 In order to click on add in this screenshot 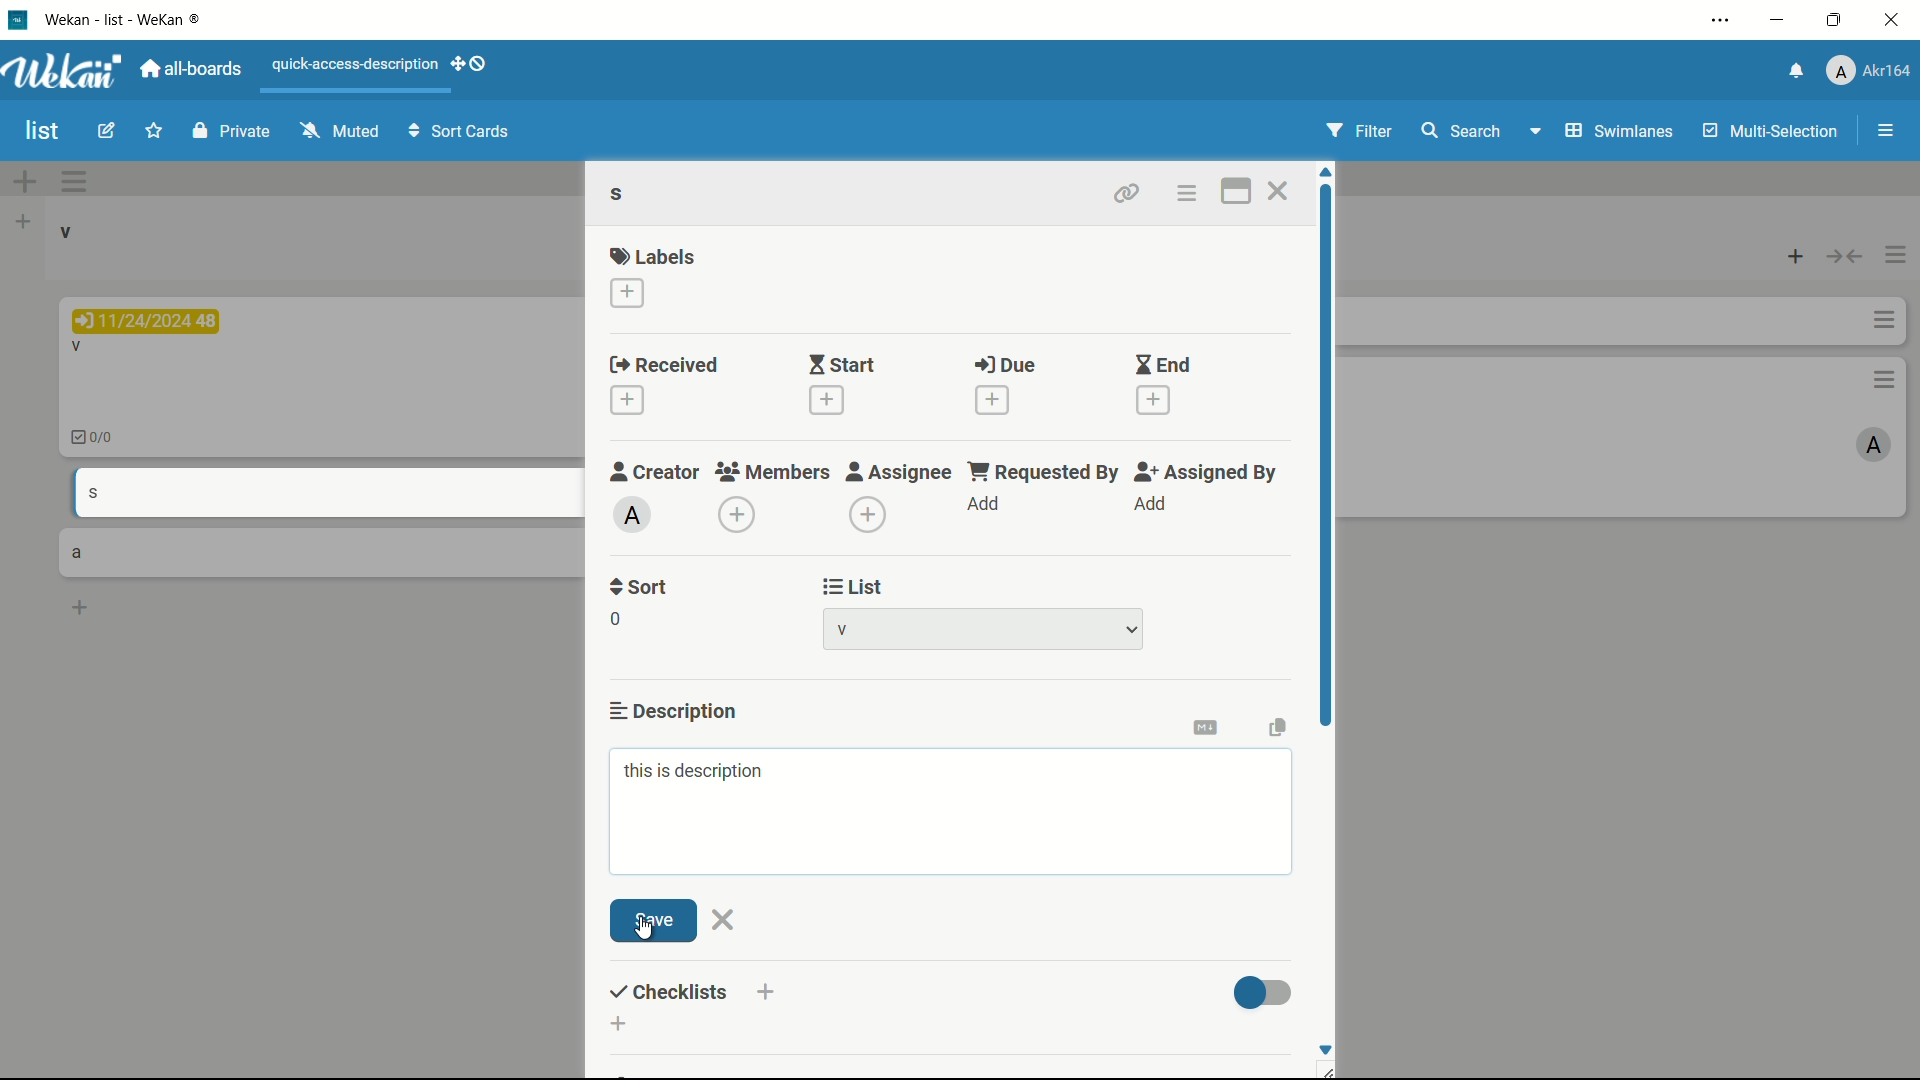, I will do `click(1153, 505)`.